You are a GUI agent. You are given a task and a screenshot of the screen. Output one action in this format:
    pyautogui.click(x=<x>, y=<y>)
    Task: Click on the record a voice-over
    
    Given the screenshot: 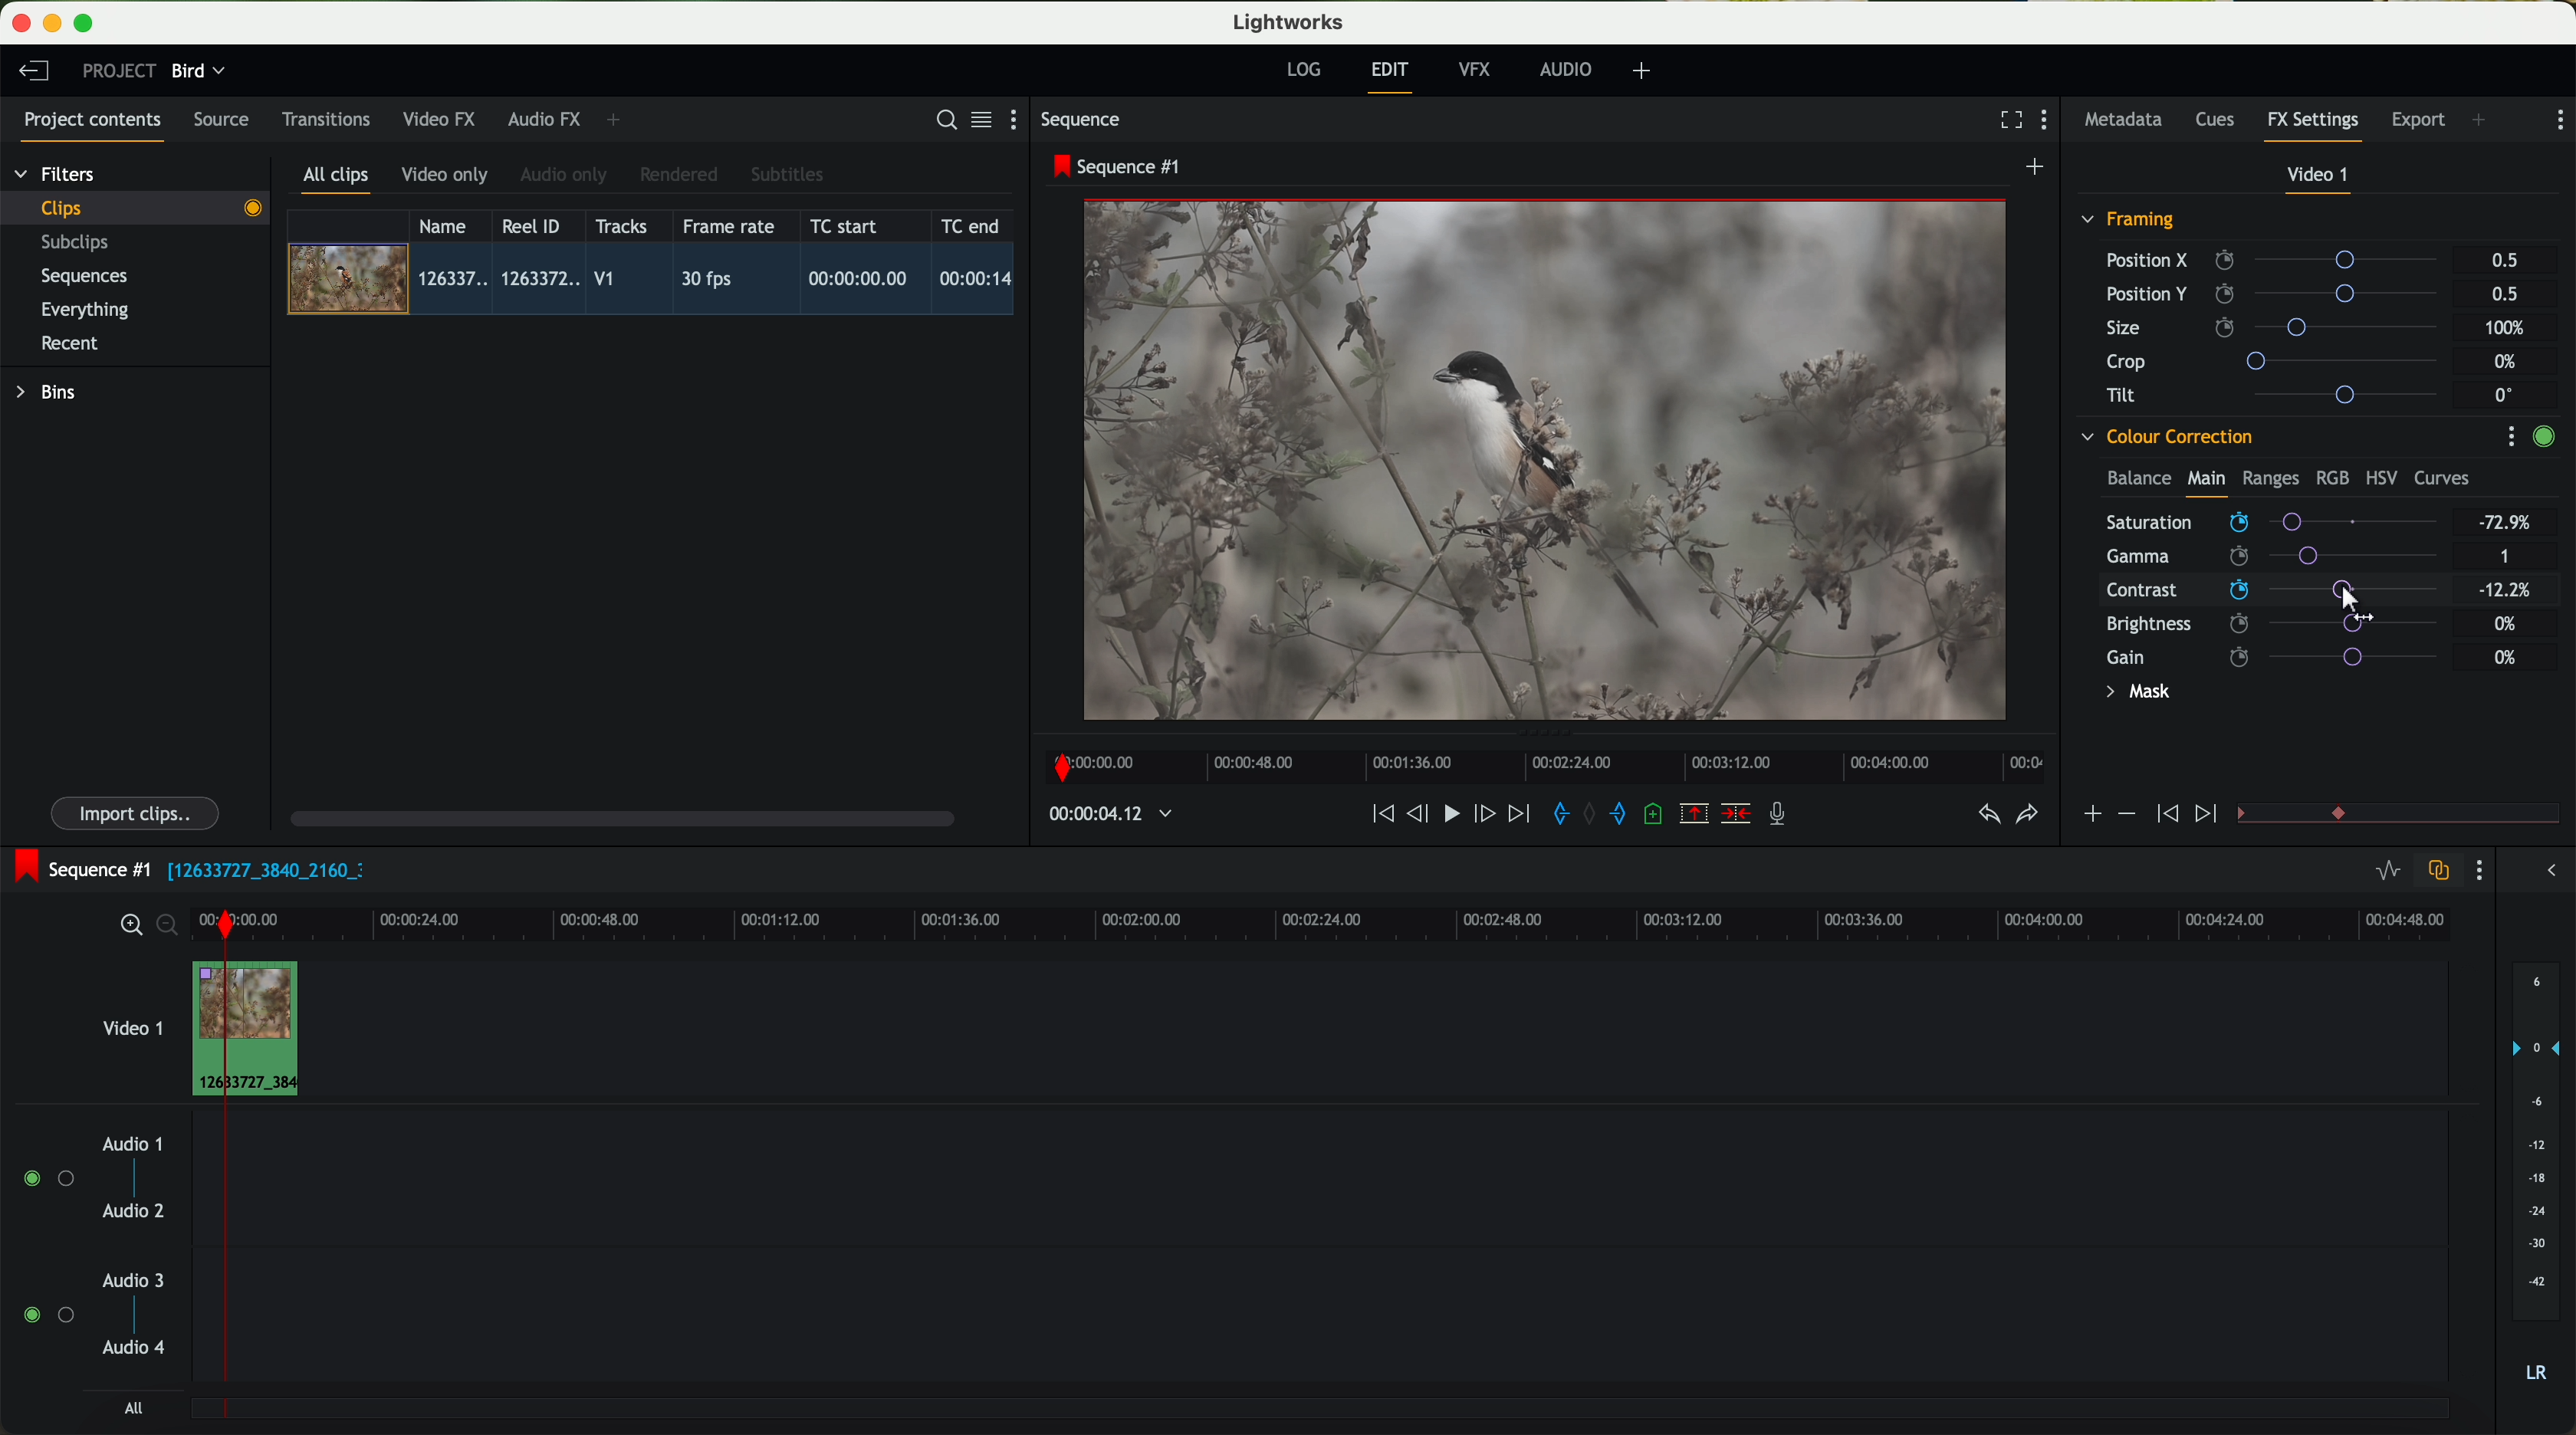 What is the action you would take?
    pyautogui.click(x=1785, y=816)
    